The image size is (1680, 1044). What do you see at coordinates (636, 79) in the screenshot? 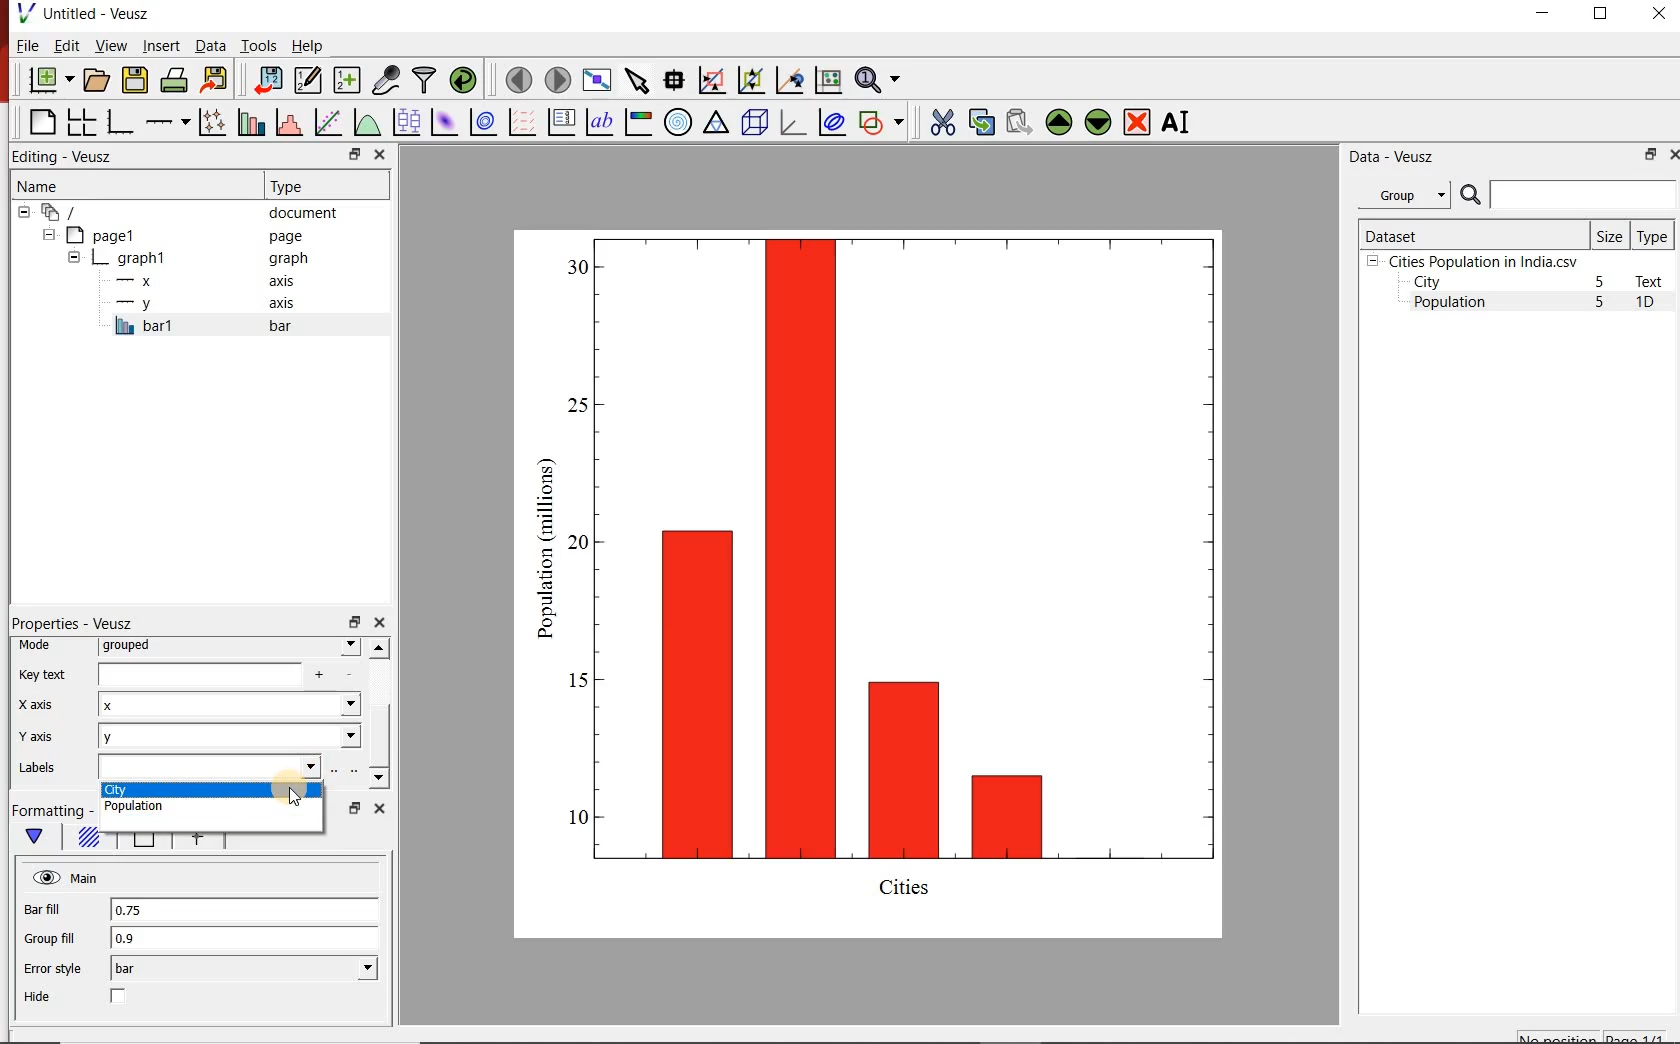
I see `select items from the graph or scroll` at bounding box center [636, 79].